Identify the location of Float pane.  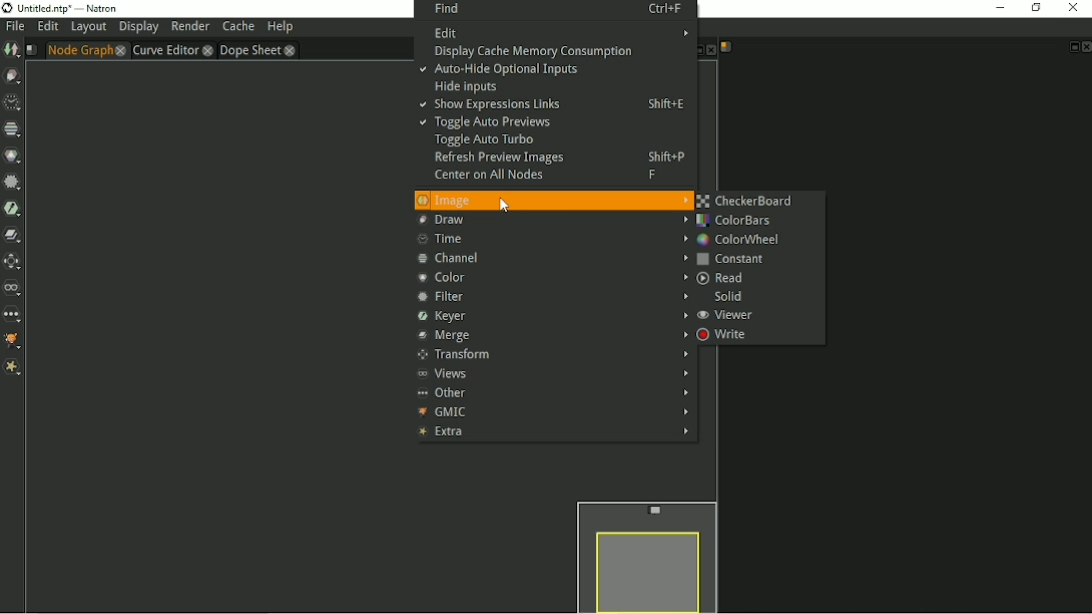
(1072, 47).